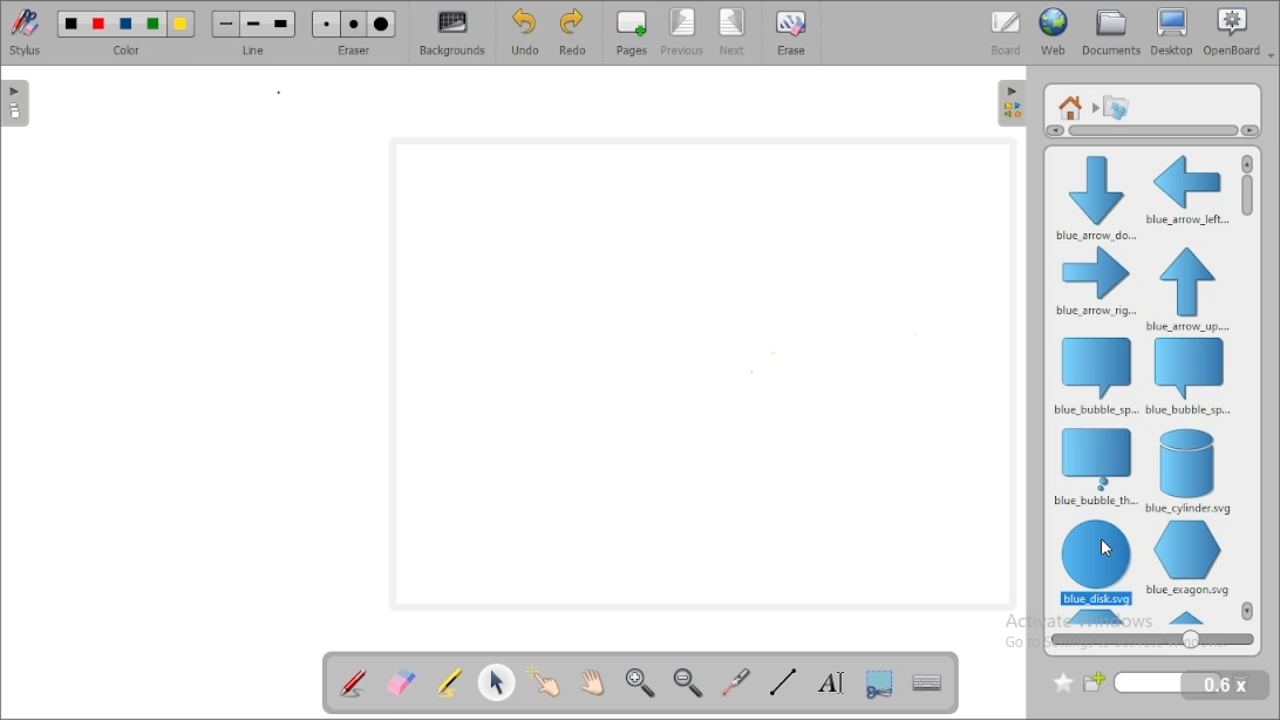  Describe the element at coordinates (126, 32) in the screenshot. I see `color` at that location.